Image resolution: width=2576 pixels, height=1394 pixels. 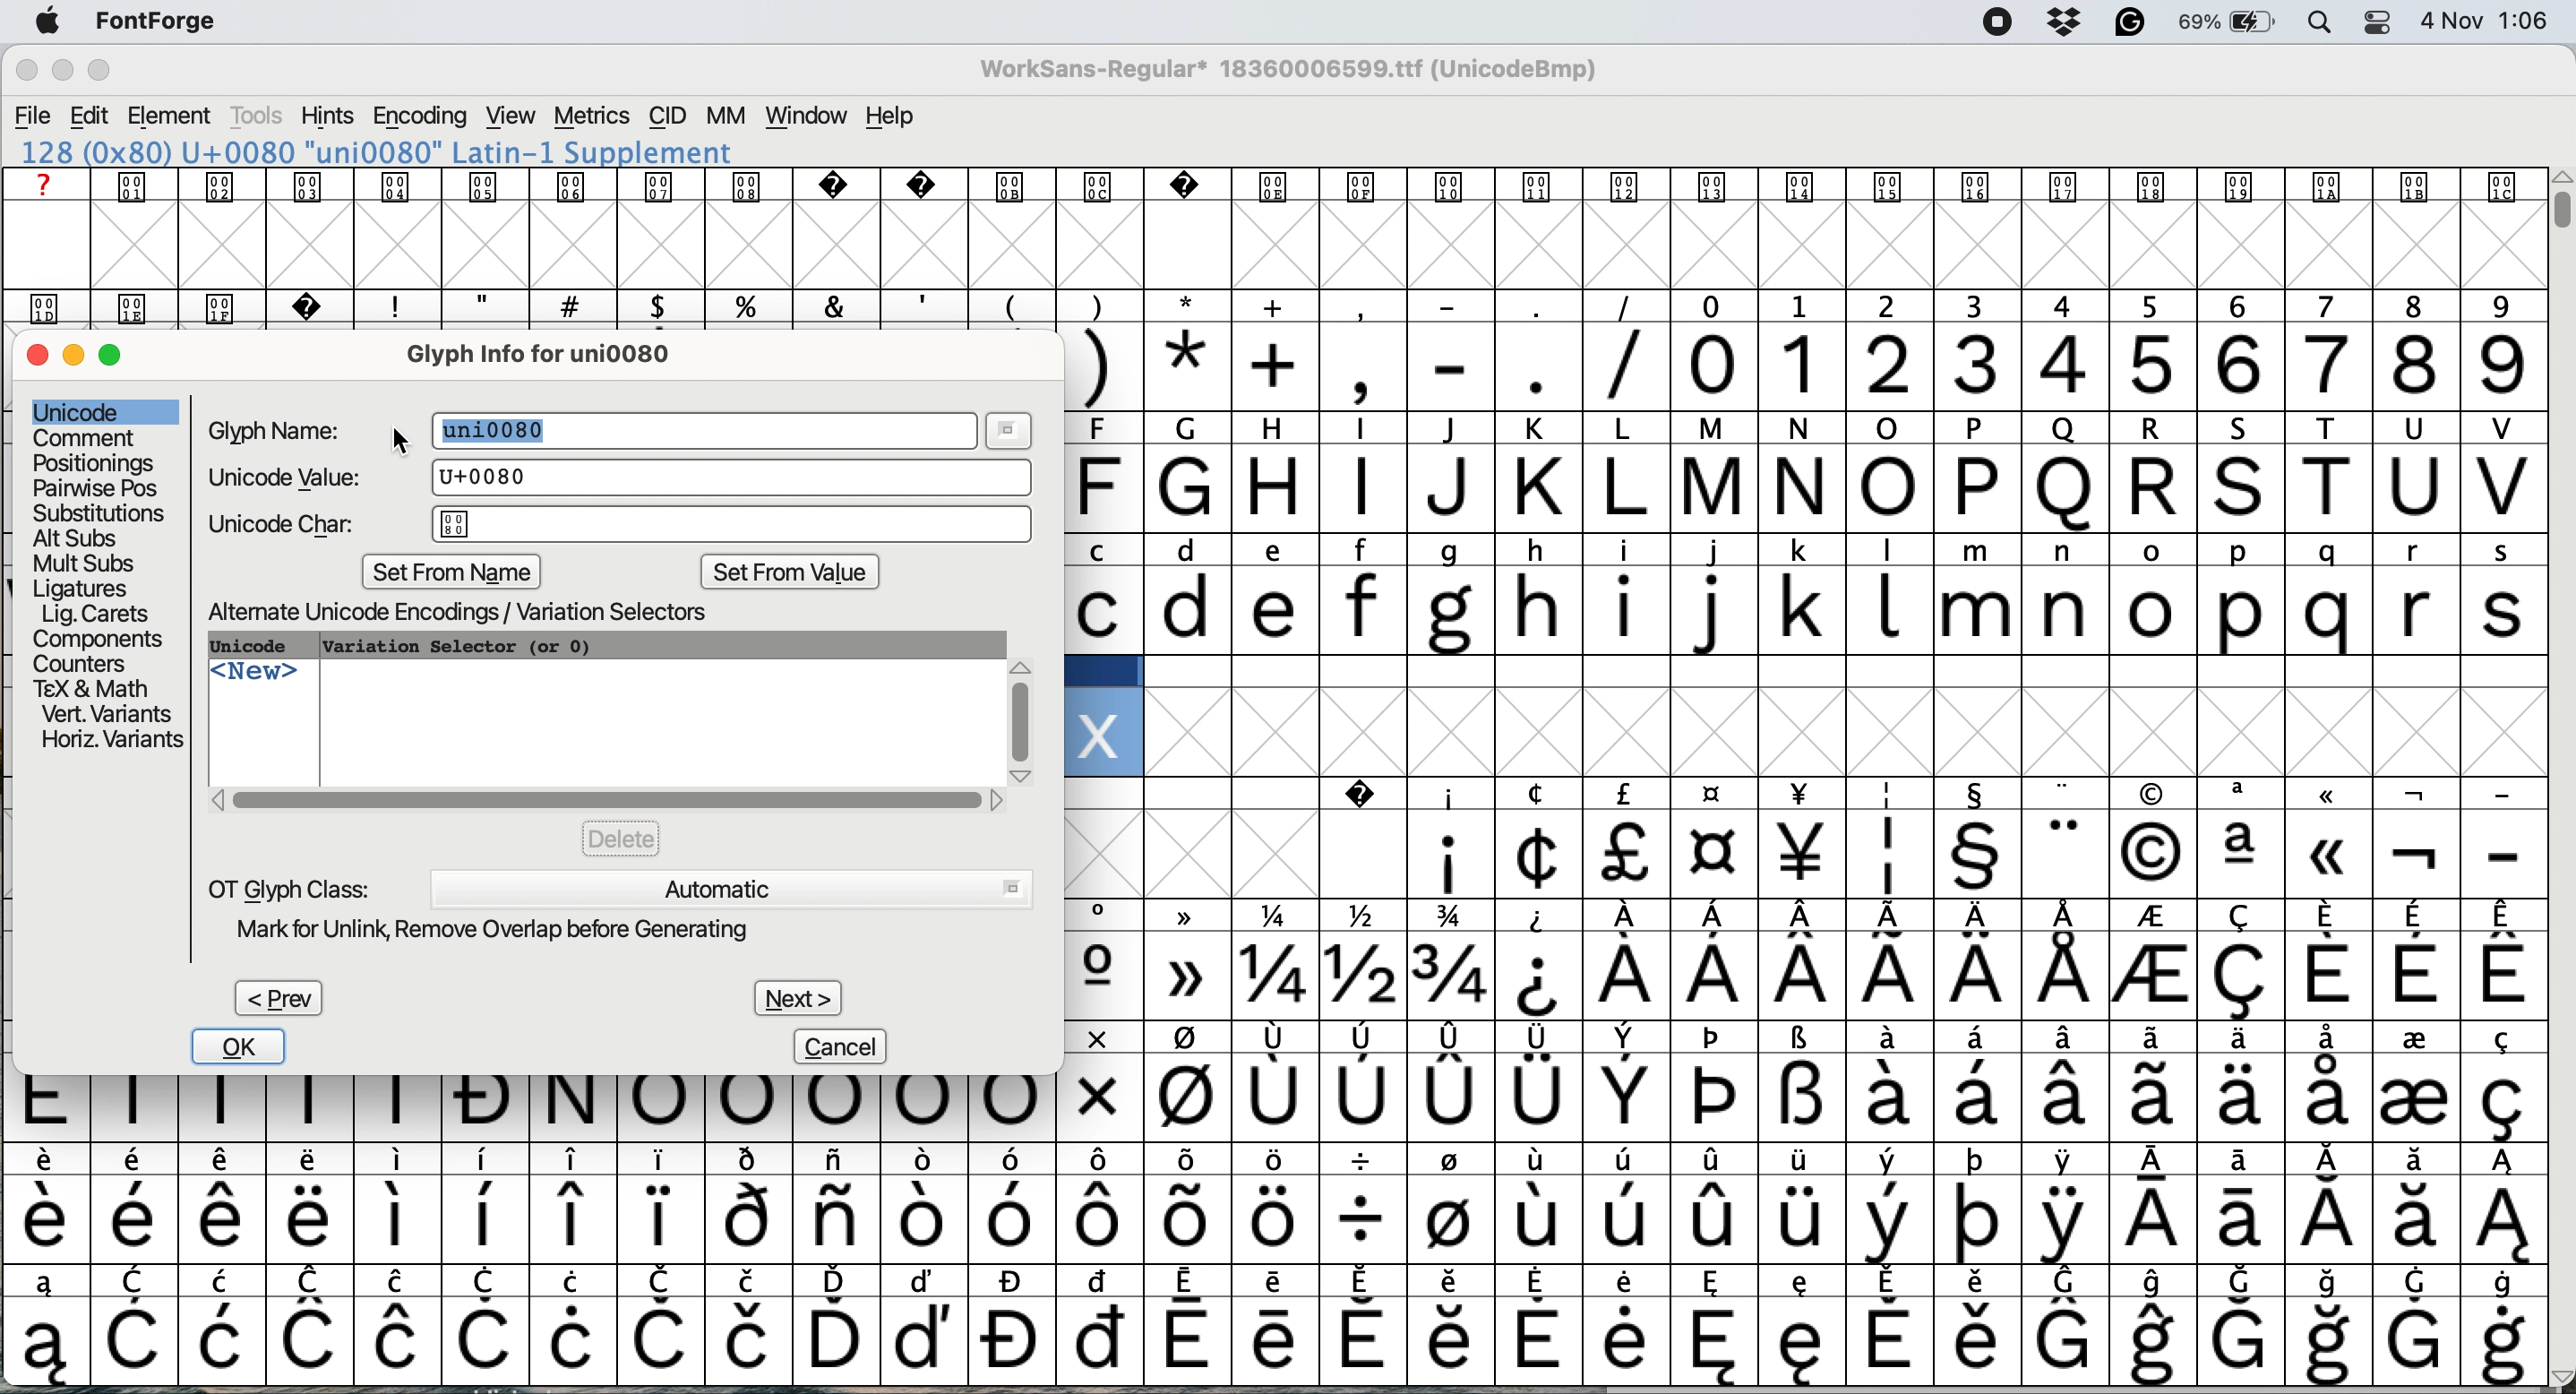 I want to click on special characters, so click(x=1813, y=855).